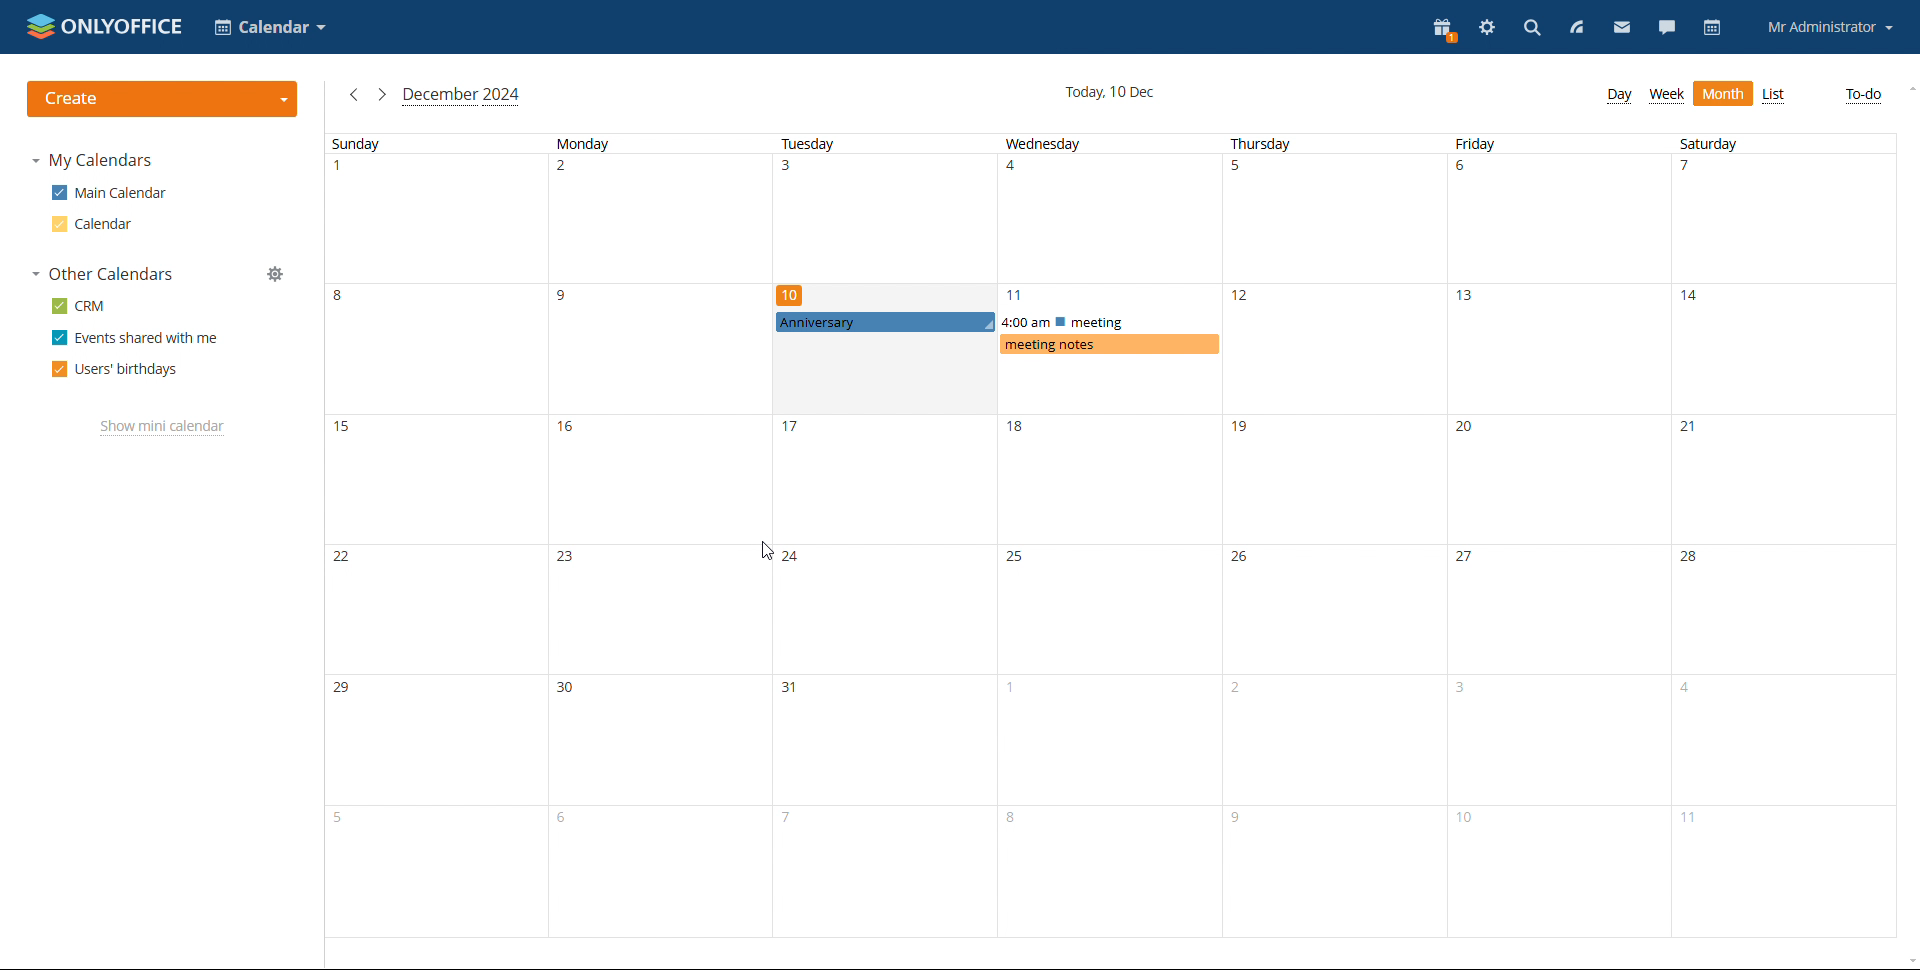 This screenshot has height=970, width=1920. Describe the element at coordinates (1714, 29) in the screenshot. I see `calendar` at that location.